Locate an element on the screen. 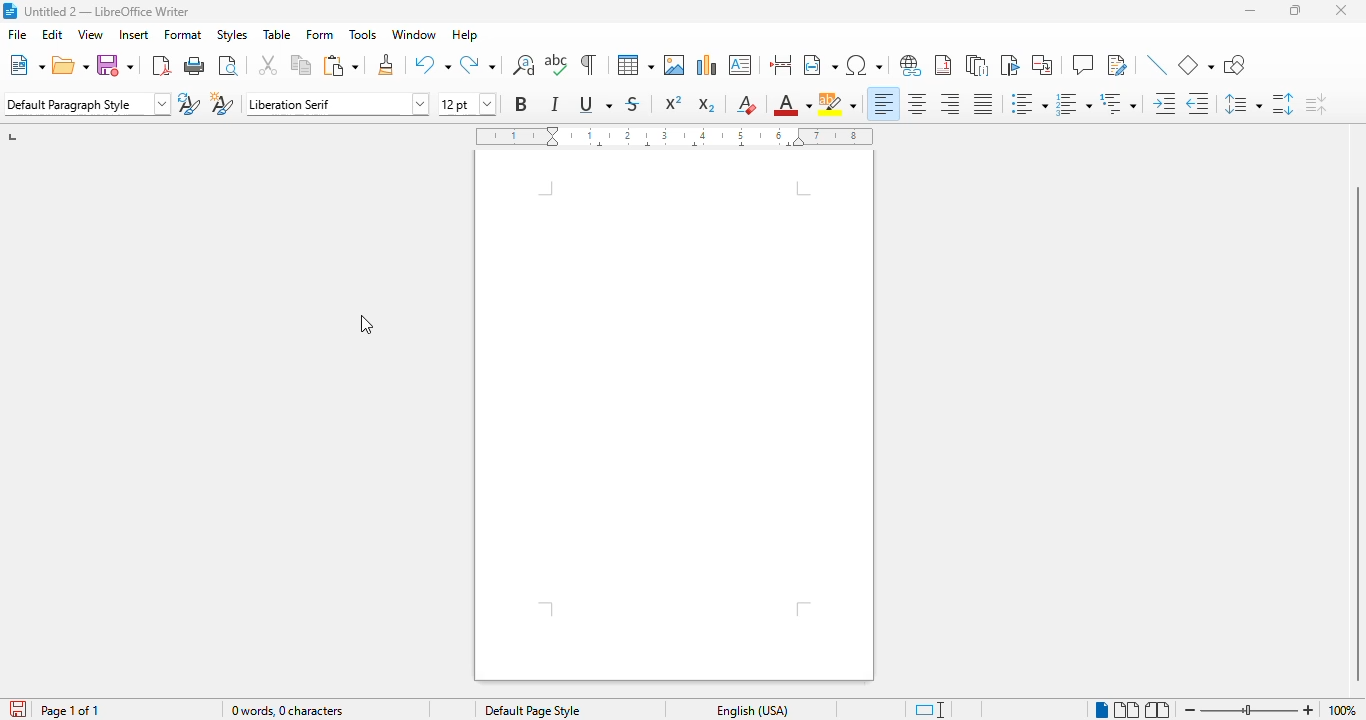 Image resolution: width=1366 pixels, height=720 pixels. insert hyperlink is located at coordinates (911, 66).